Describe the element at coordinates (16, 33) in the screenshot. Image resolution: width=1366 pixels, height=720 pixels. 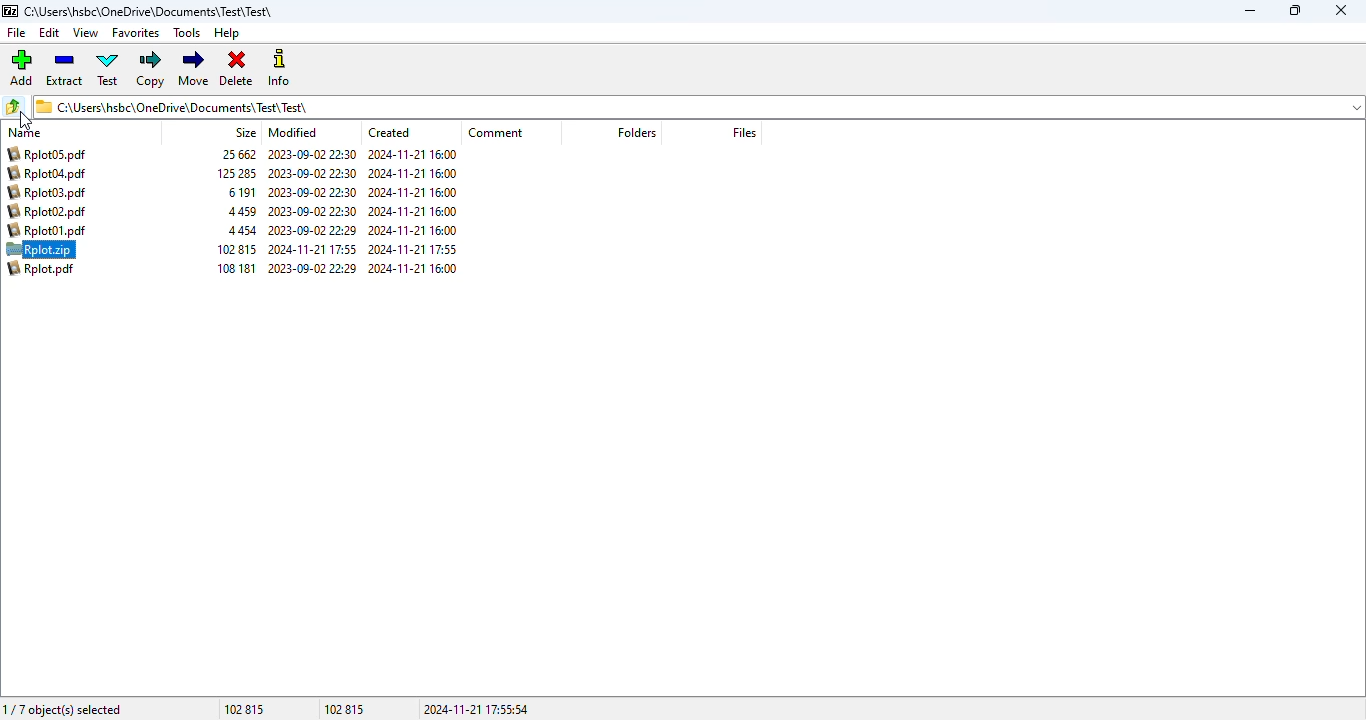
I see `file` at that location.